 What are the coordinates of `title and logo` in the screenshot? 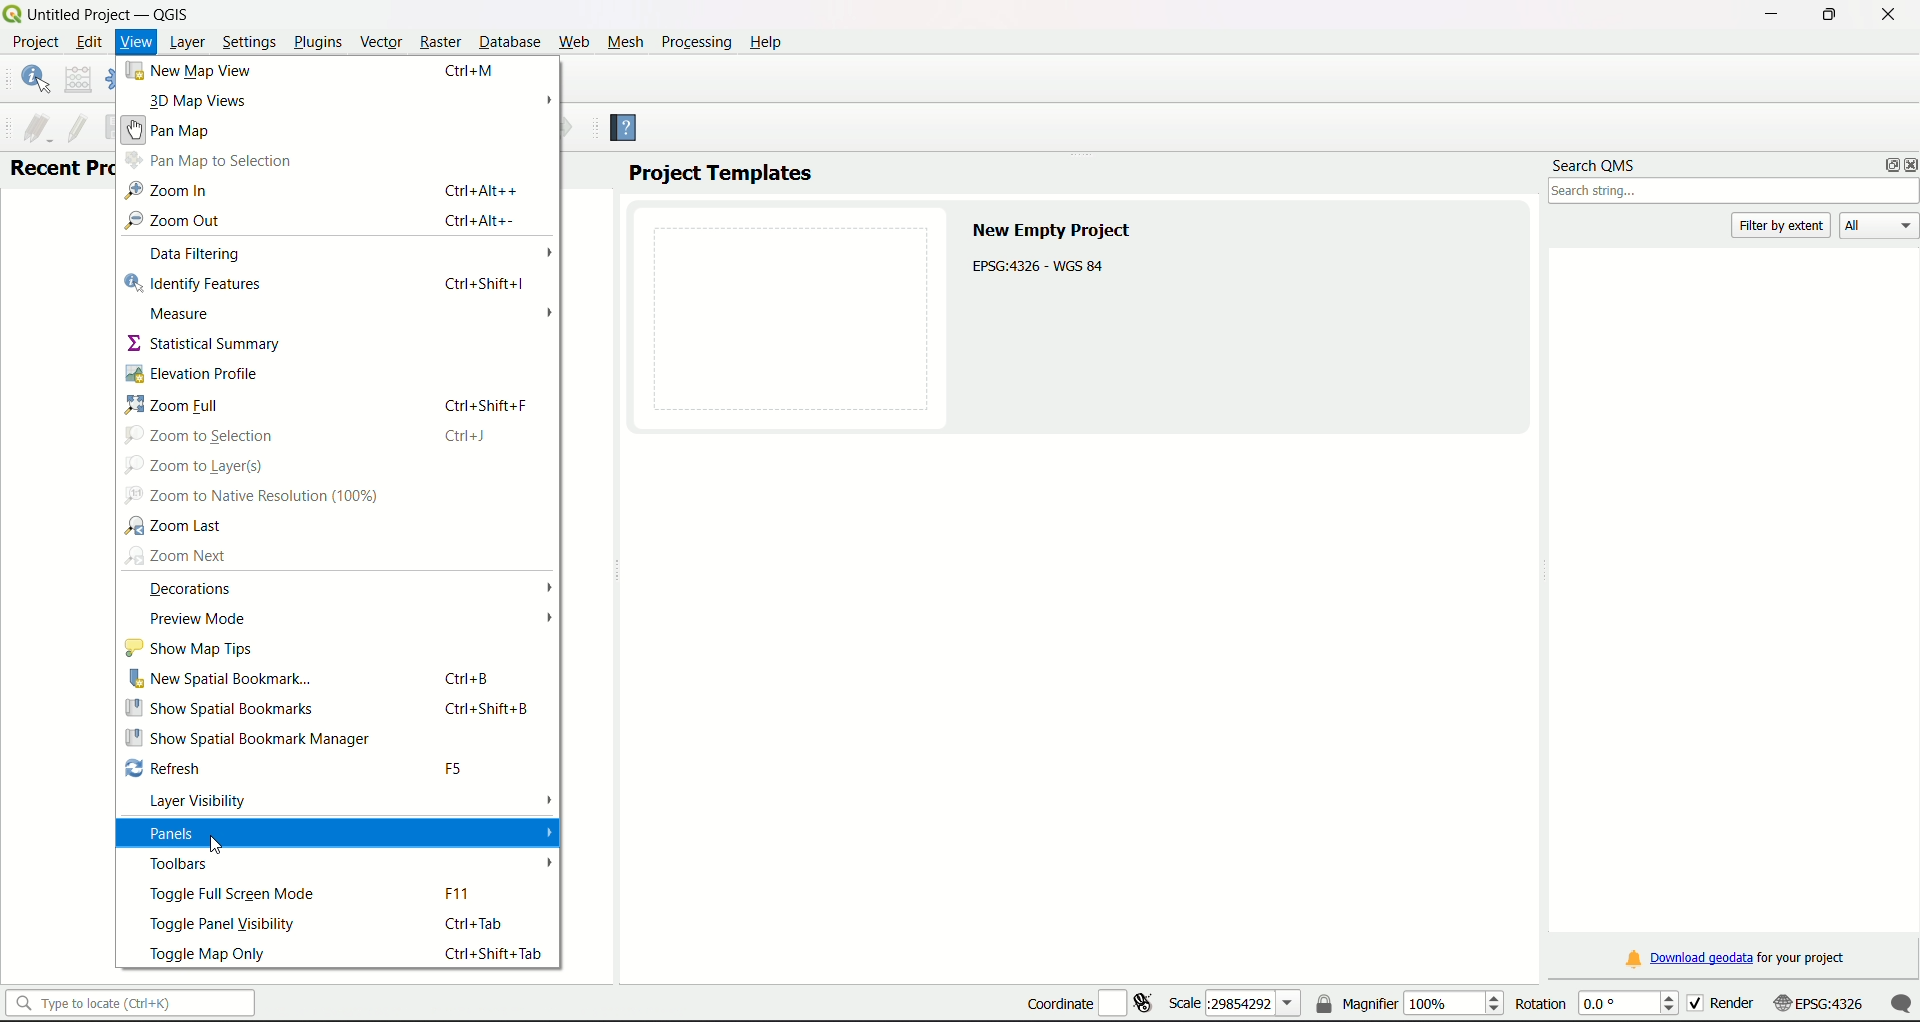 It's located at (100, 13).